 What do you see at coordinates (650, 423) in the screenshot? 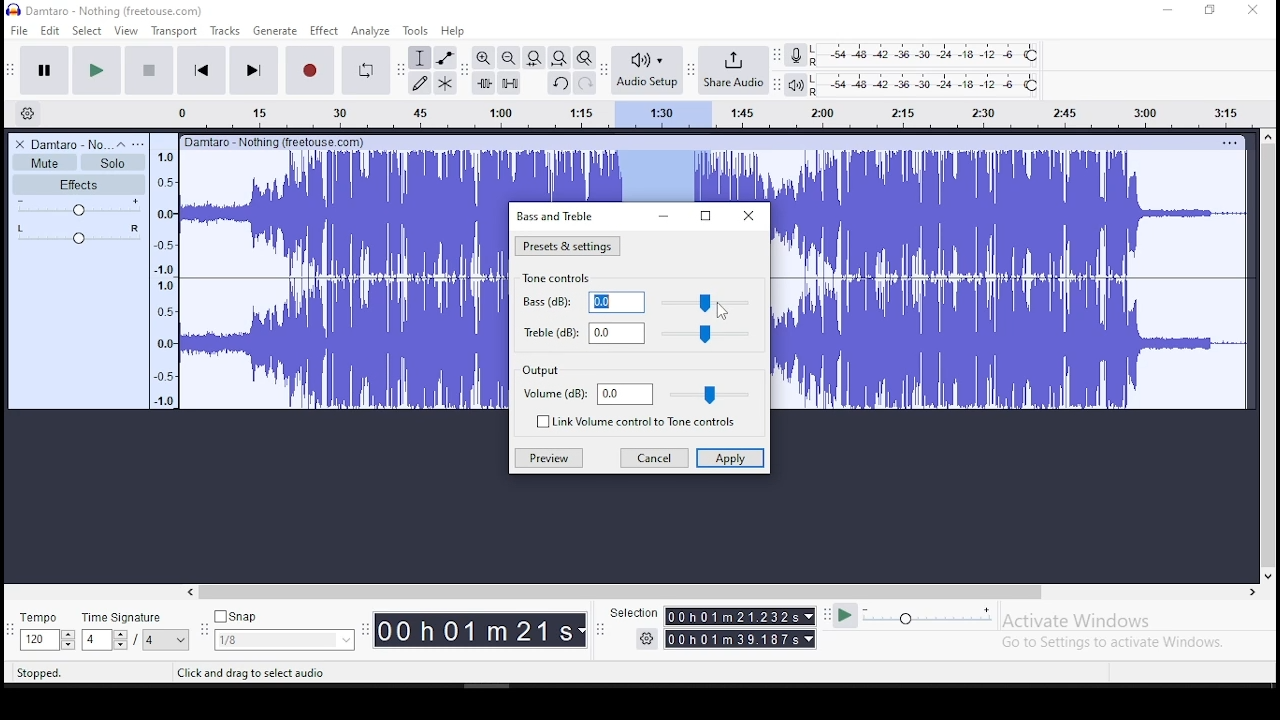
I see `link volume control to tone control on/off` at bounding box center [650, 423].